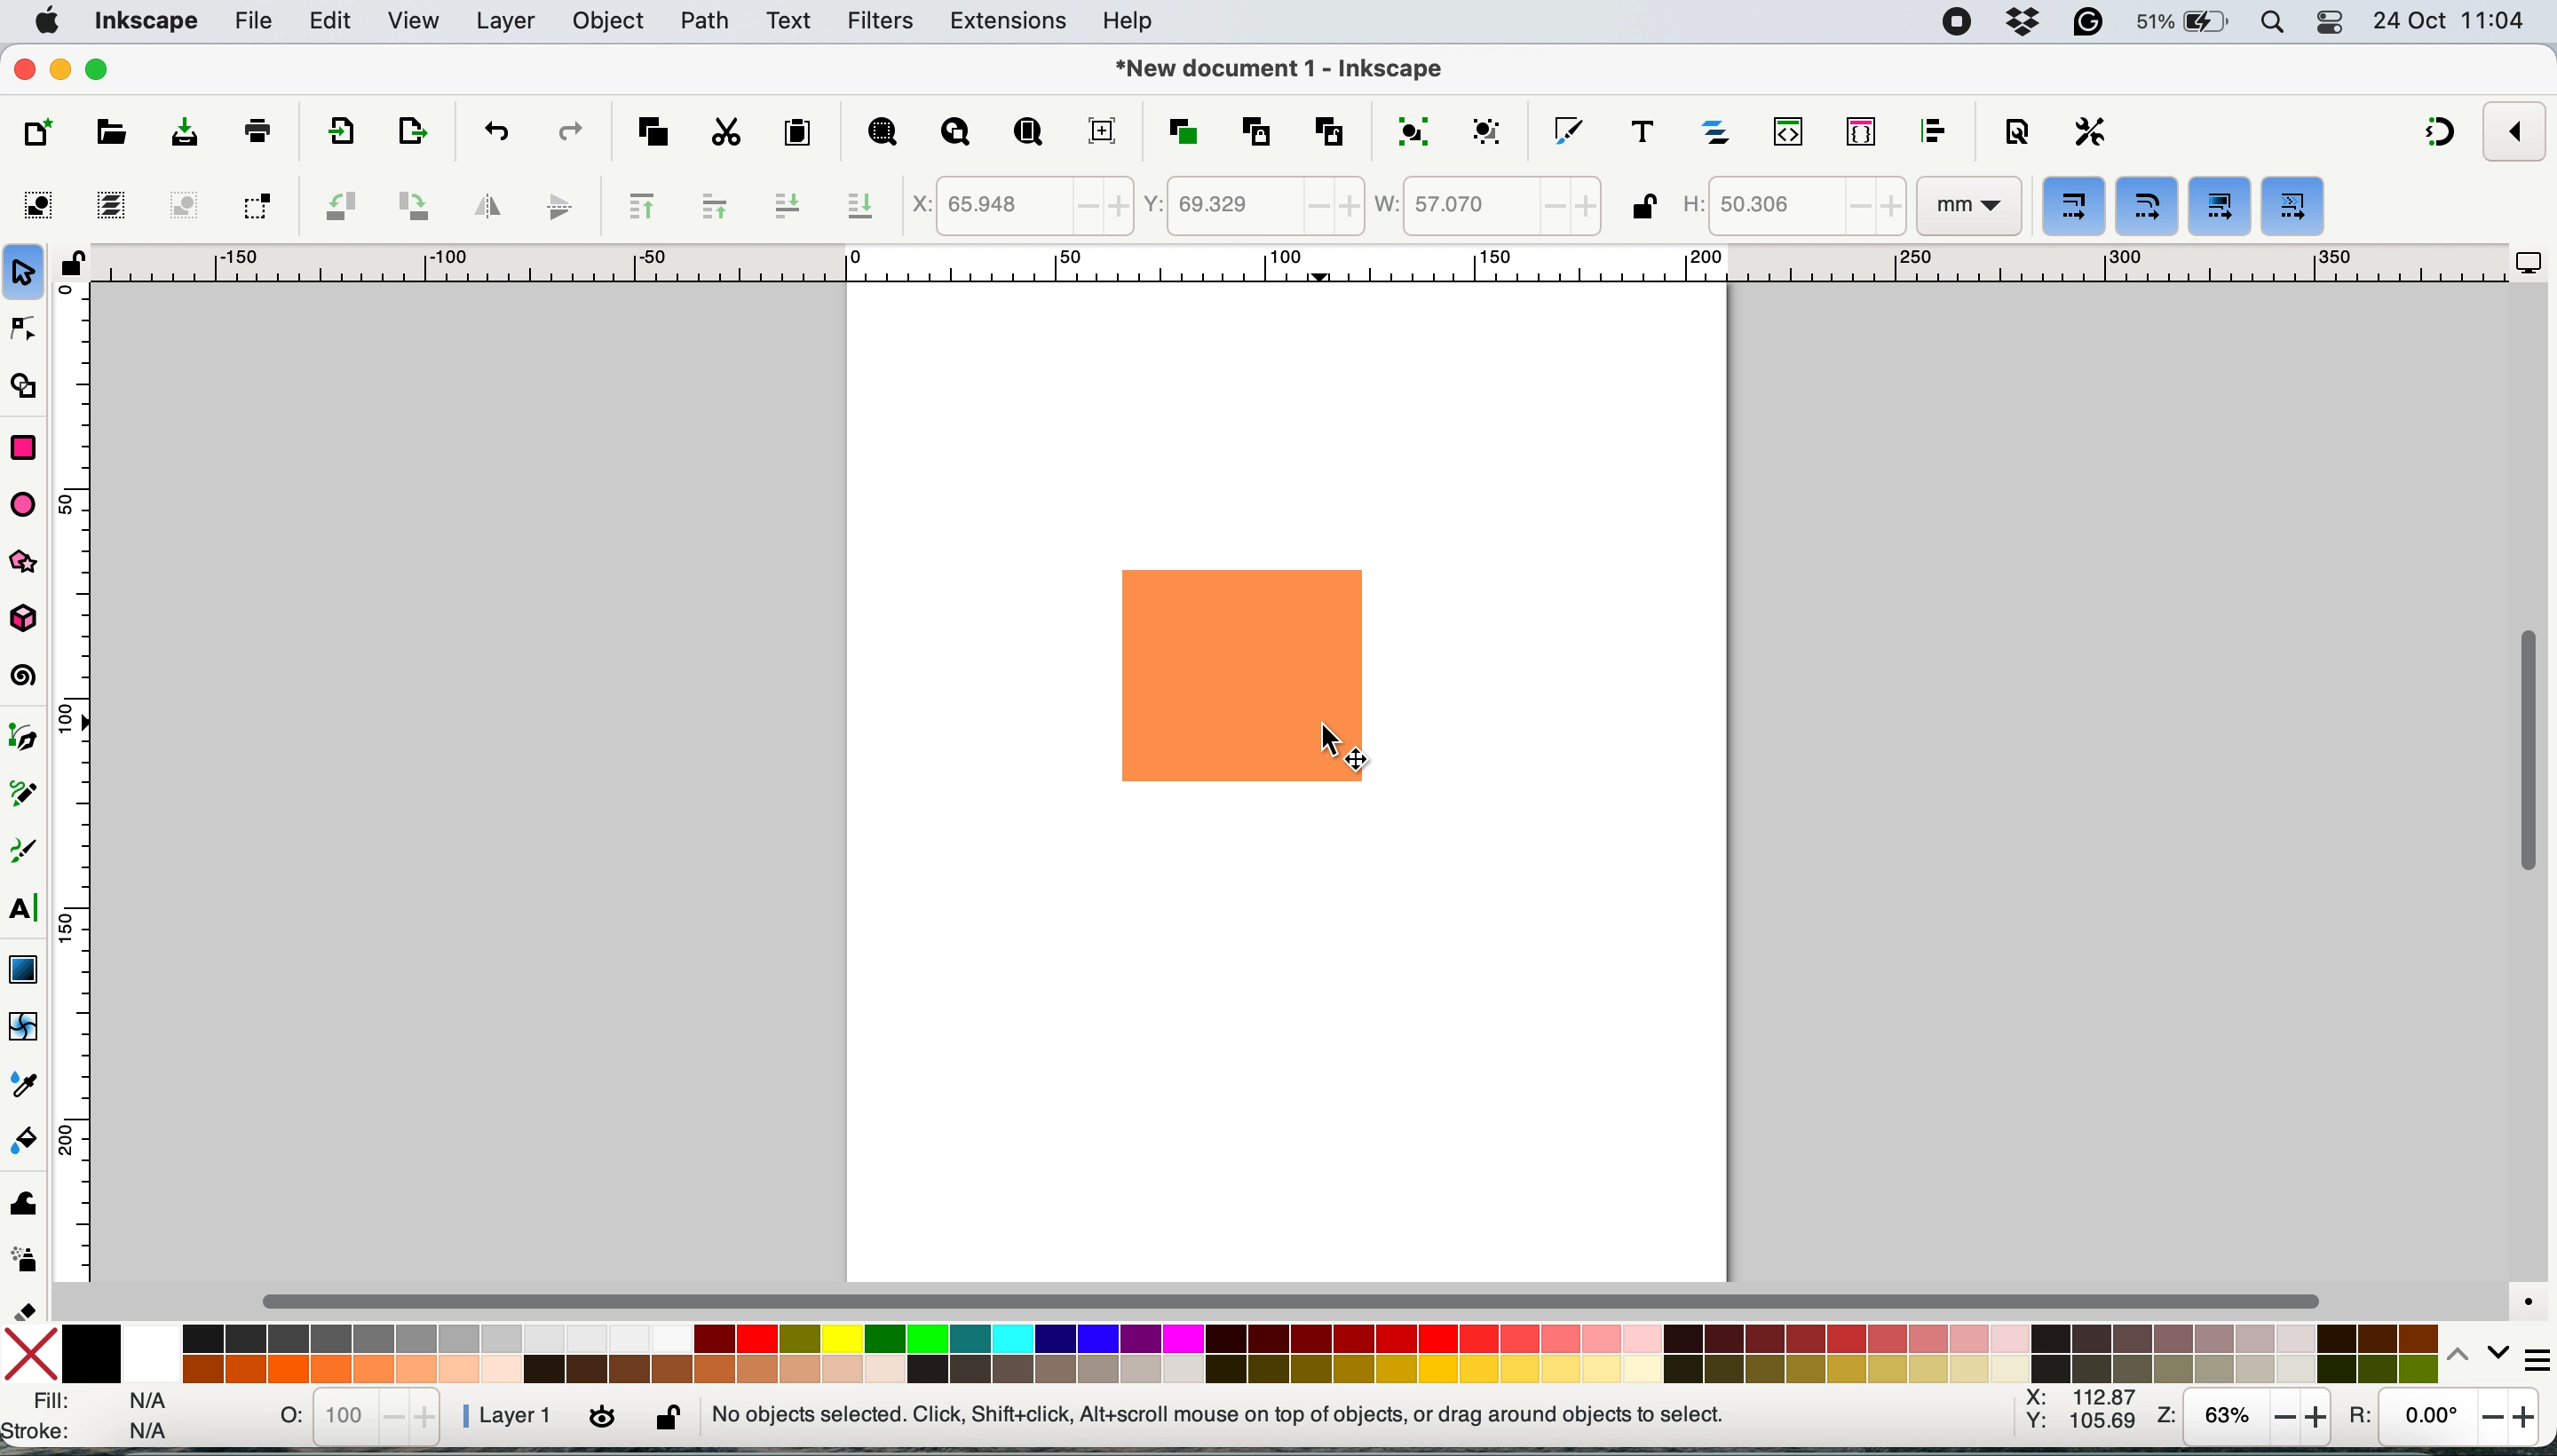 This screenshot has width=2557, height=1456. Describe the element at coordinates (1490, 129) in the screenshot. I see `ungroup` at that location.